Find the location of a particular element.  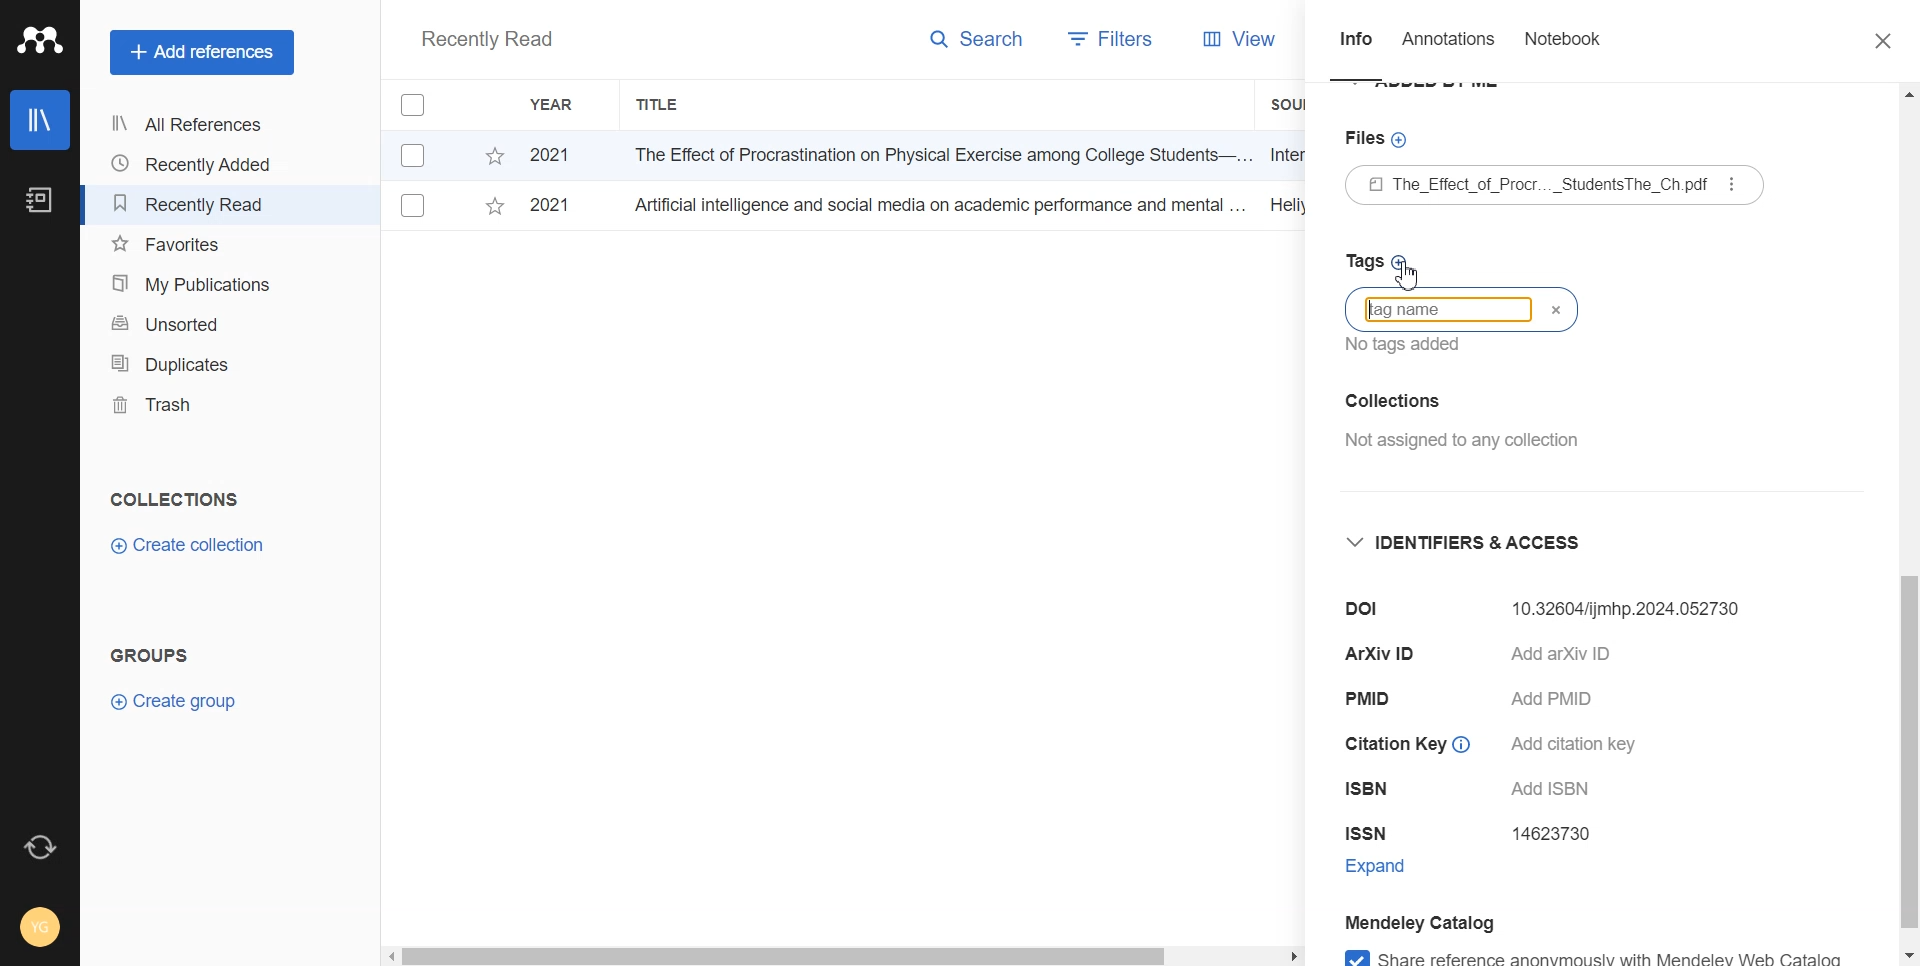

Groups is located at coordinates (155, 655).